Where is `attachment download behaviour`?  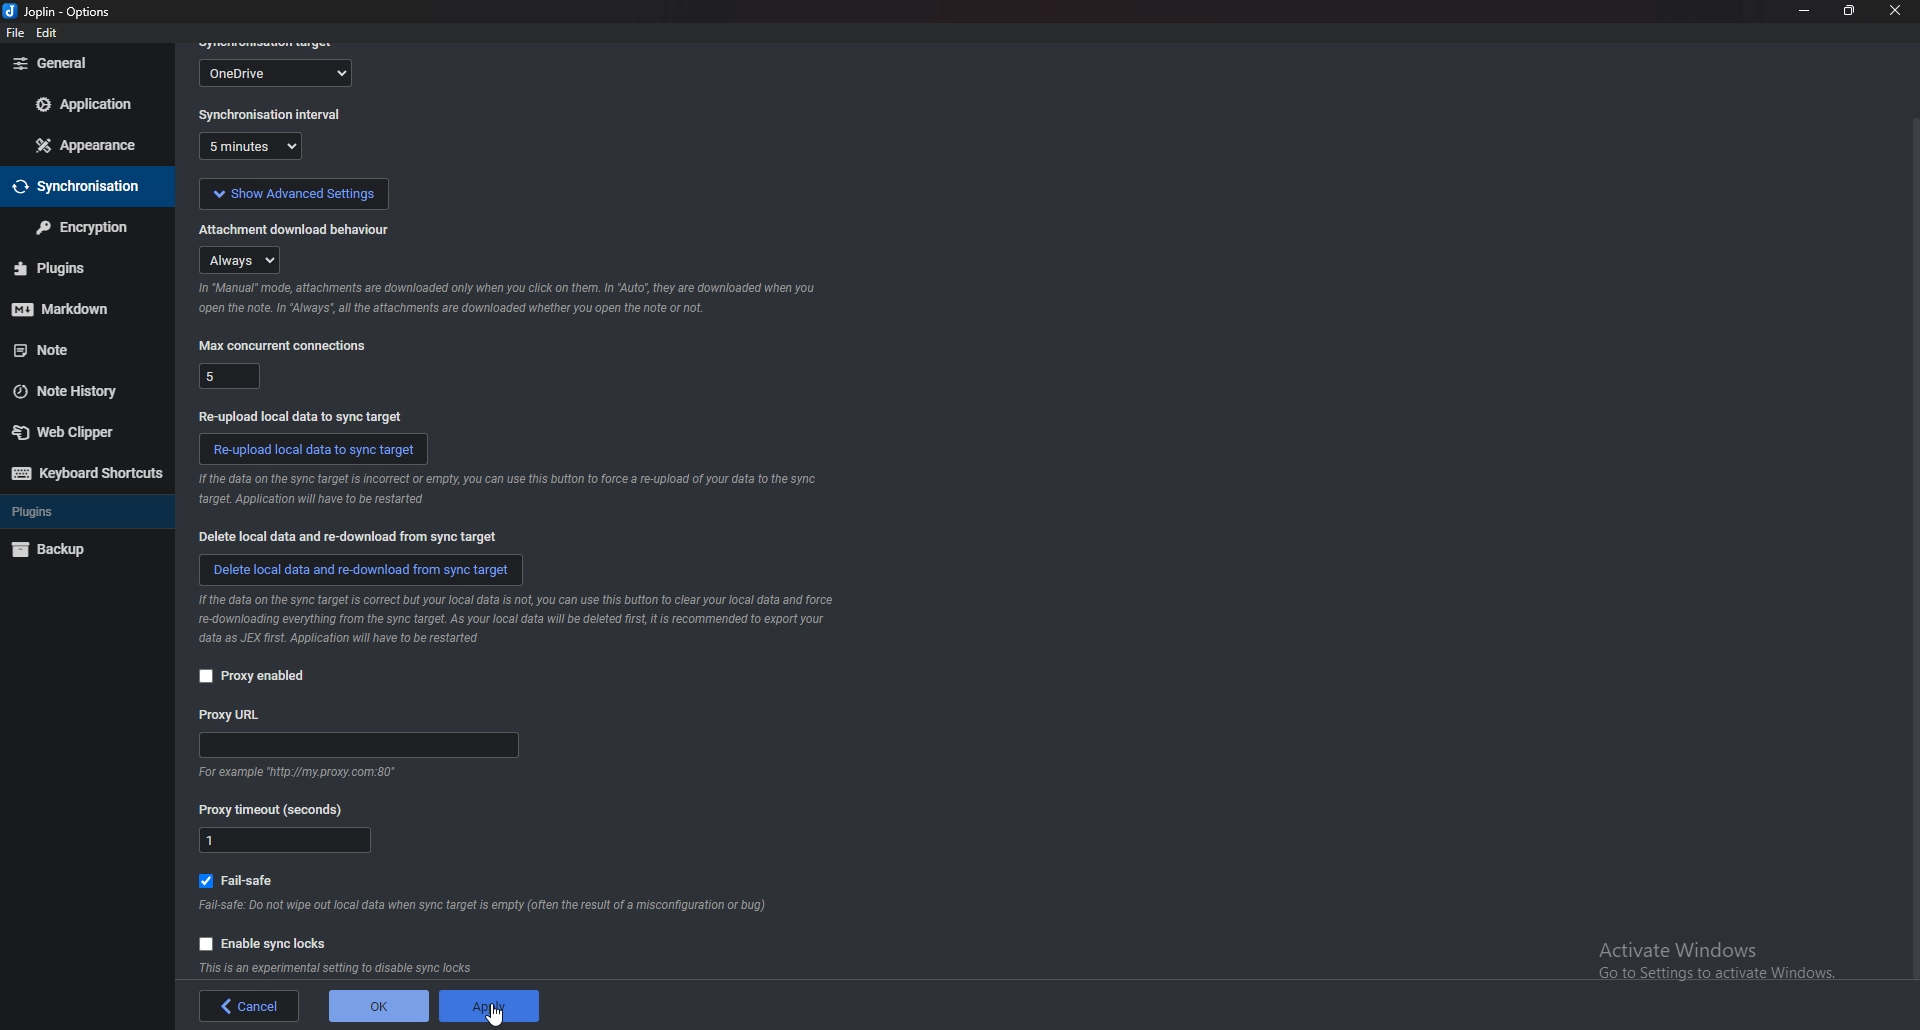 attachment download behaviour is located at coordinates (296, 227).